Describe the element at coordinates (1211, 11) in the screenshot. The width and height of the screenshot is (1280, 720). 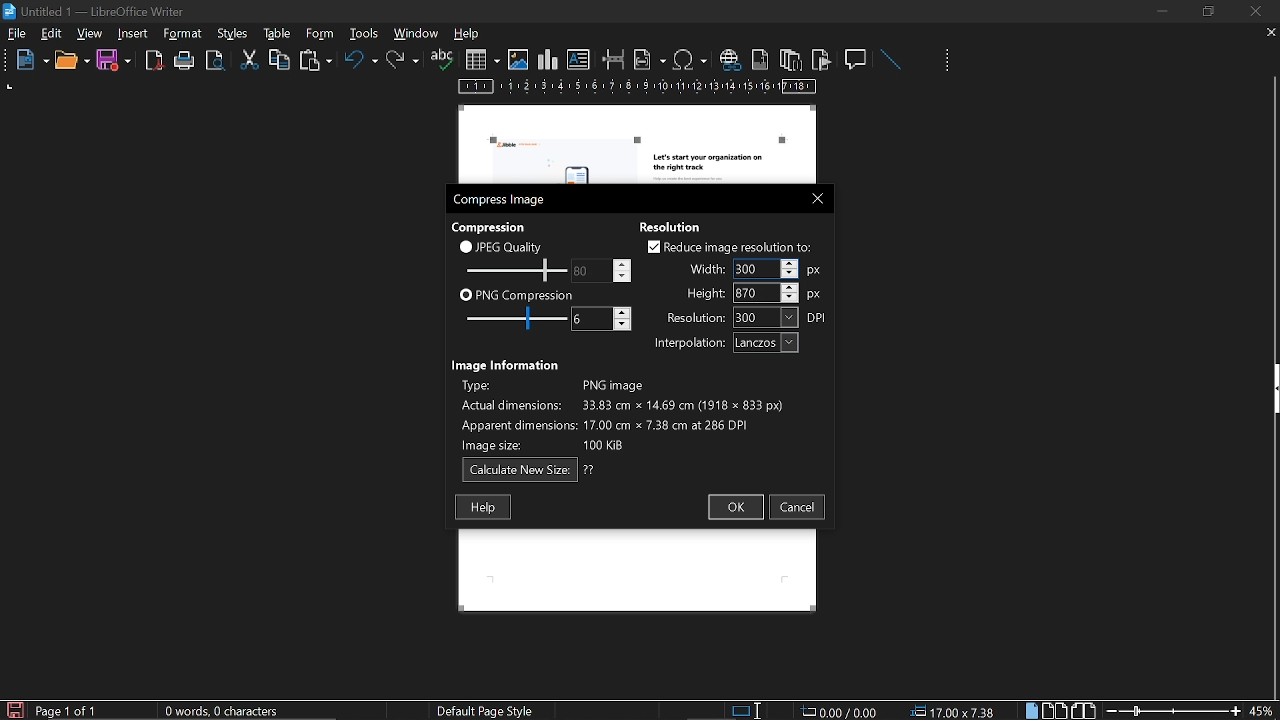
I see `restore down` at that location.